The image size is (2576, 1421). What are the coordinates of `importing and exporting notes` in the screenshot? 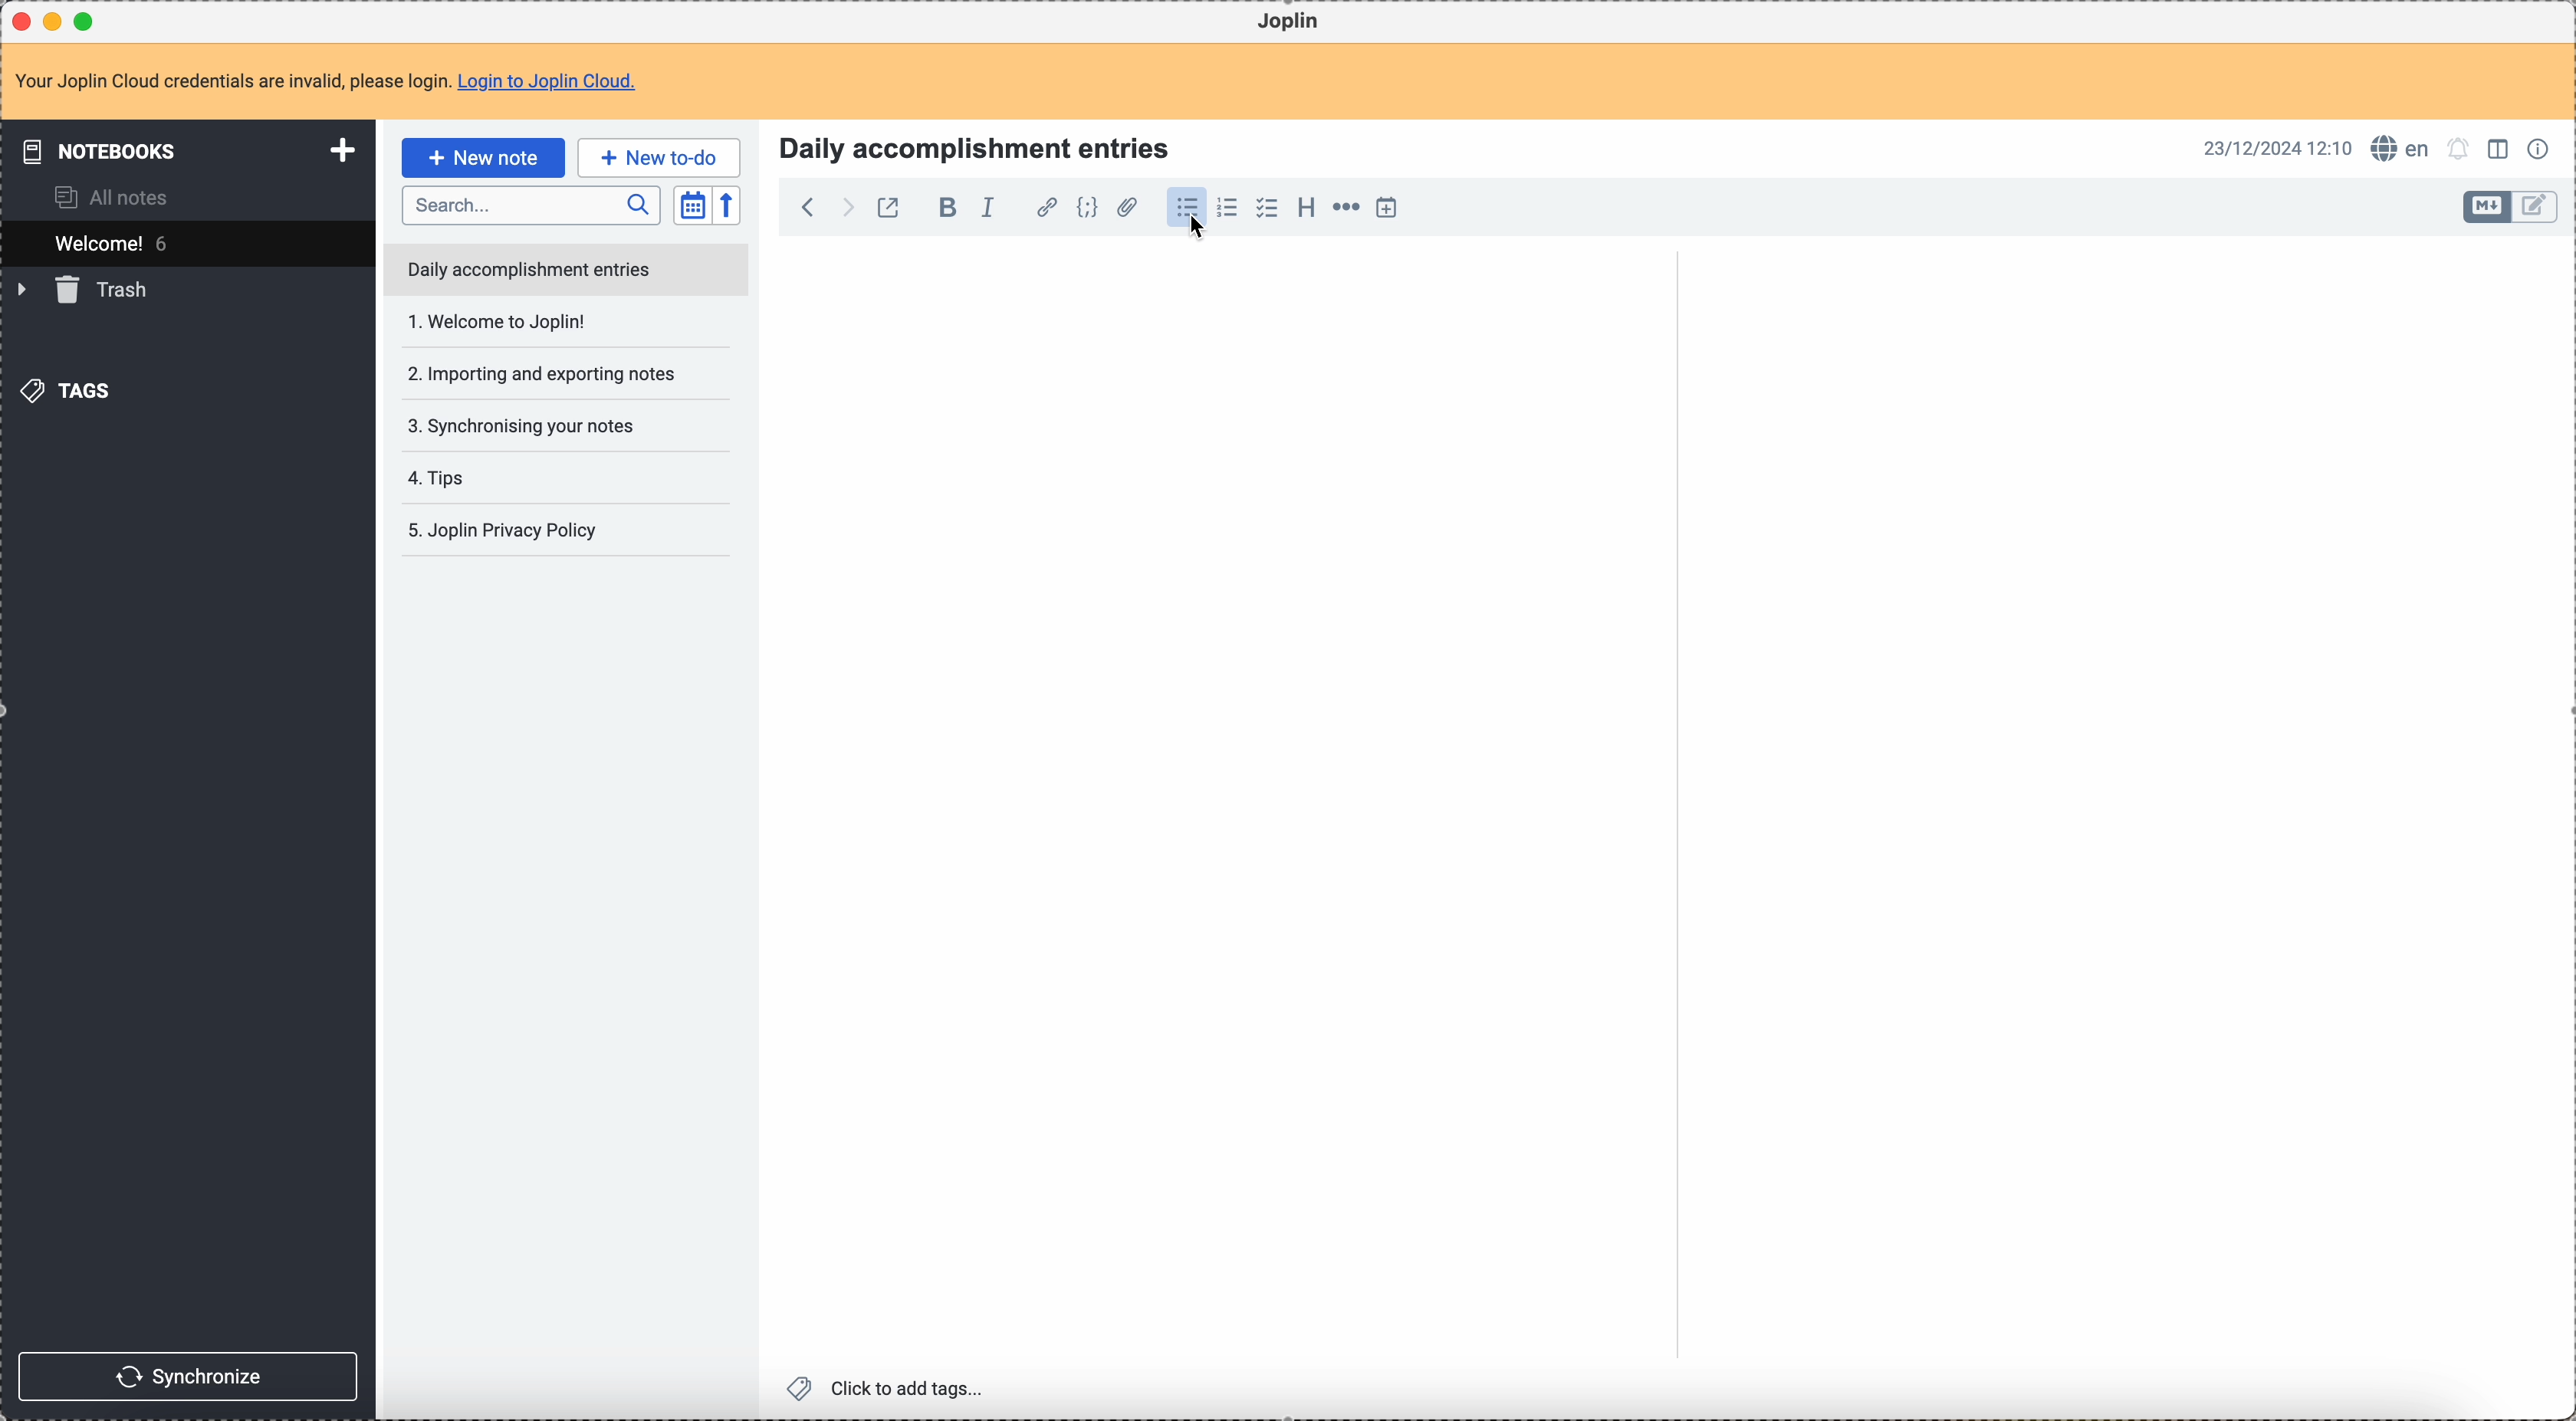 It's located at (540, 321).